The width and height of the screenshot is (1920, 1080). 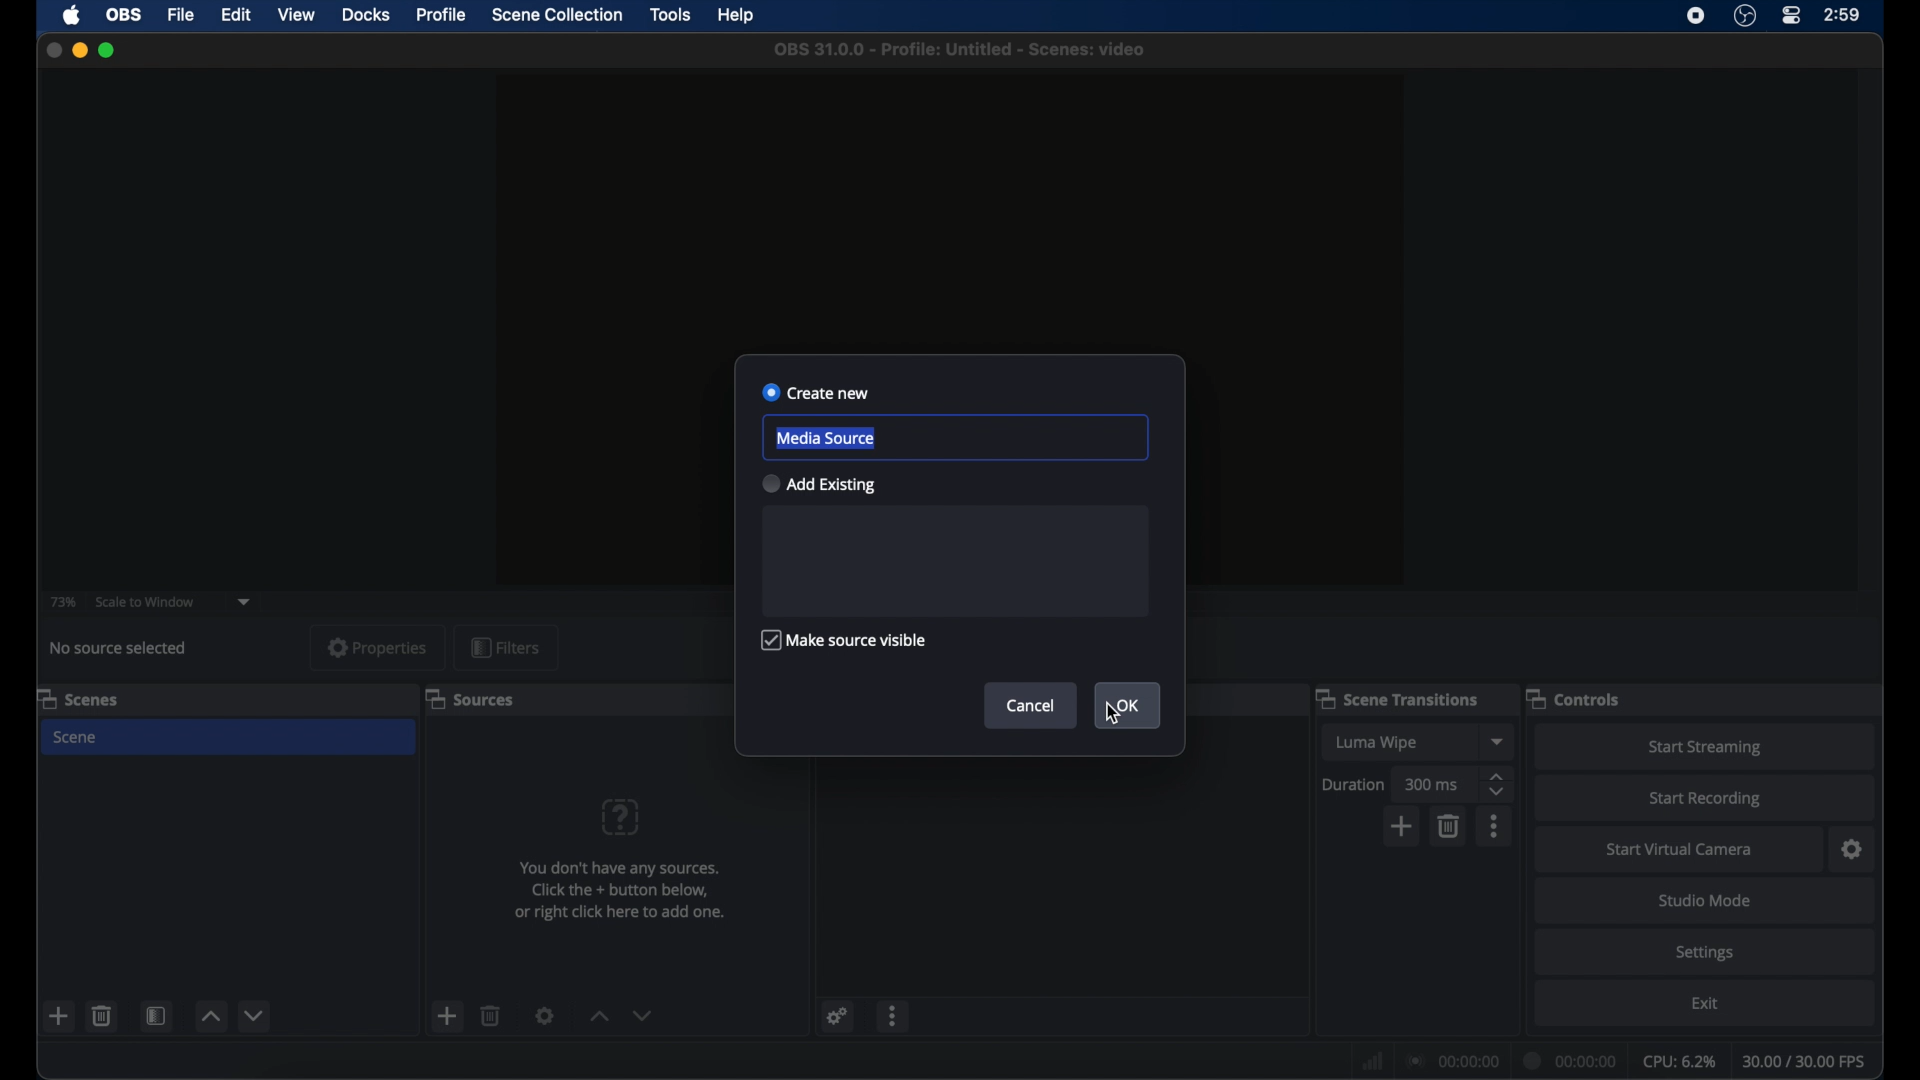 I want to click on duration, so click(x=1570, y=1061).